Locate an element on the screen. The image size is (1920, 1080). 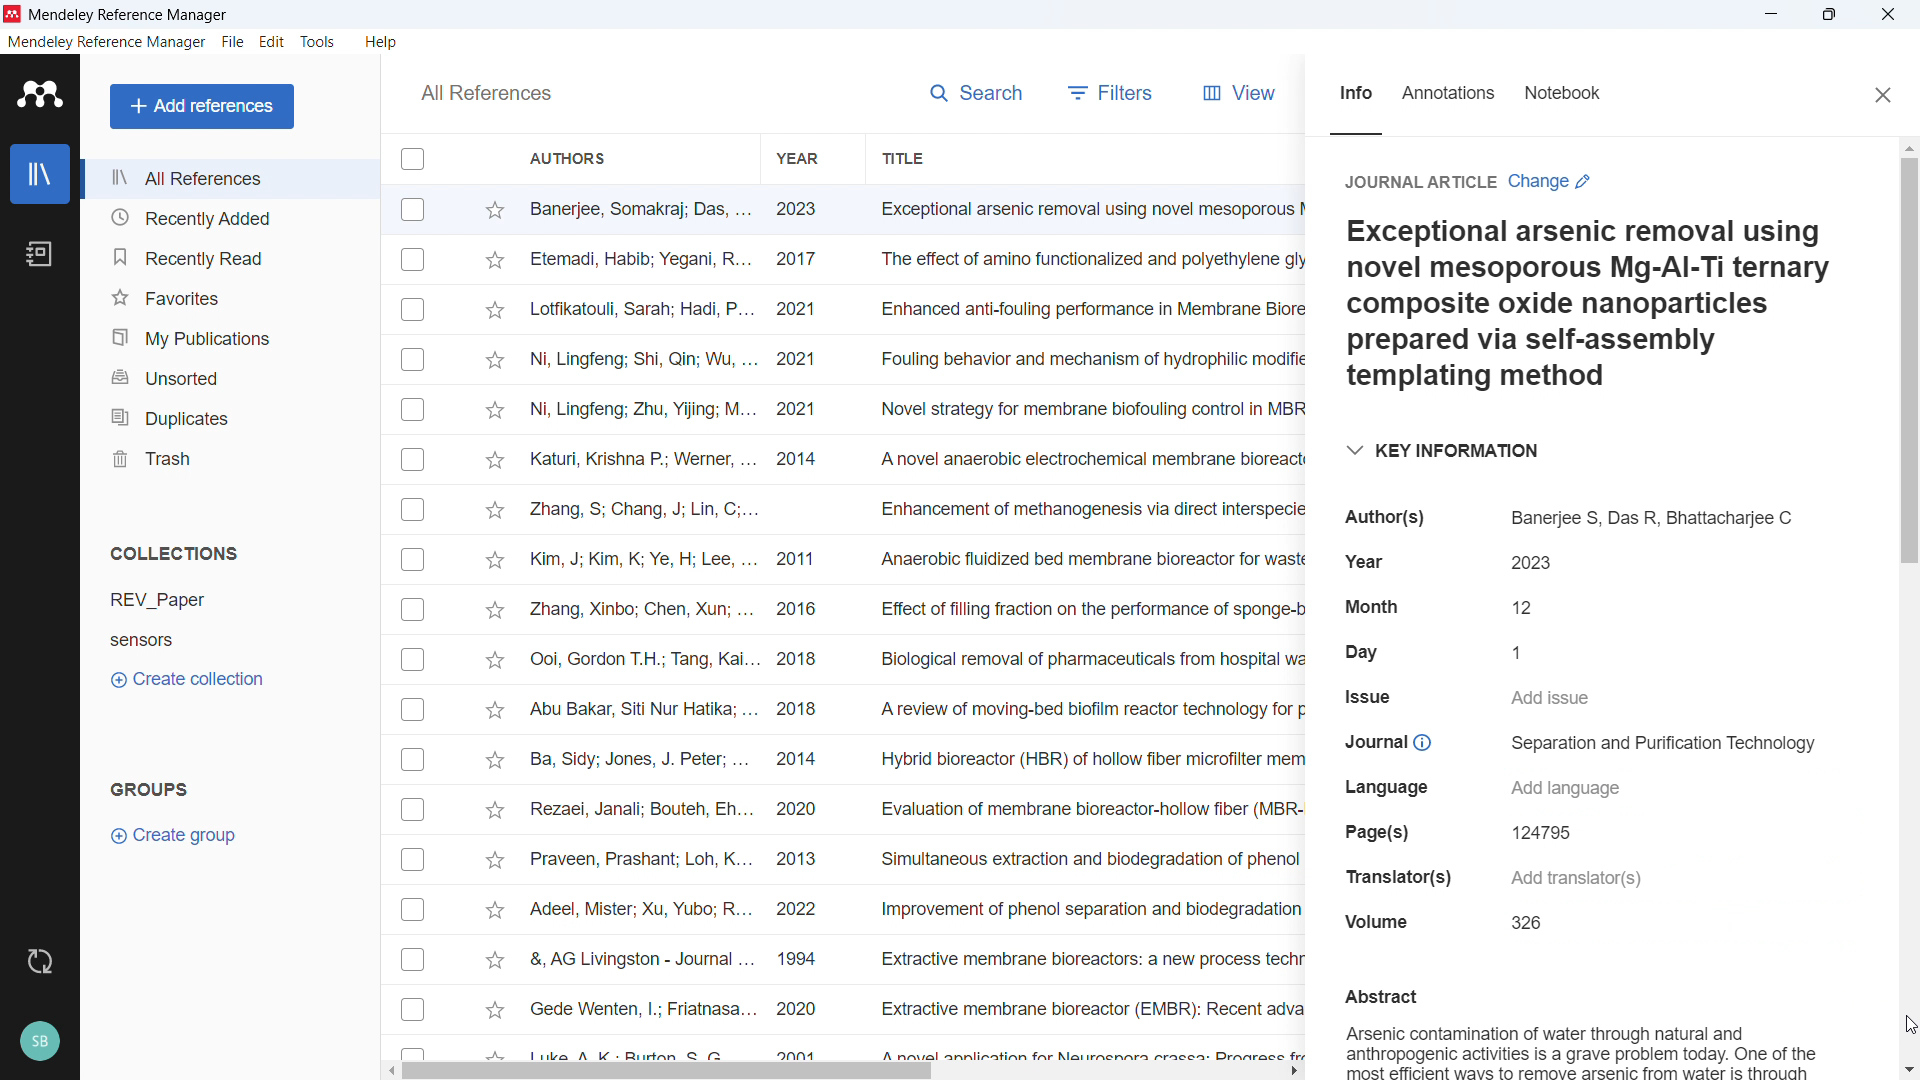
click to select individual entry is located at coordinates (413, 1011).